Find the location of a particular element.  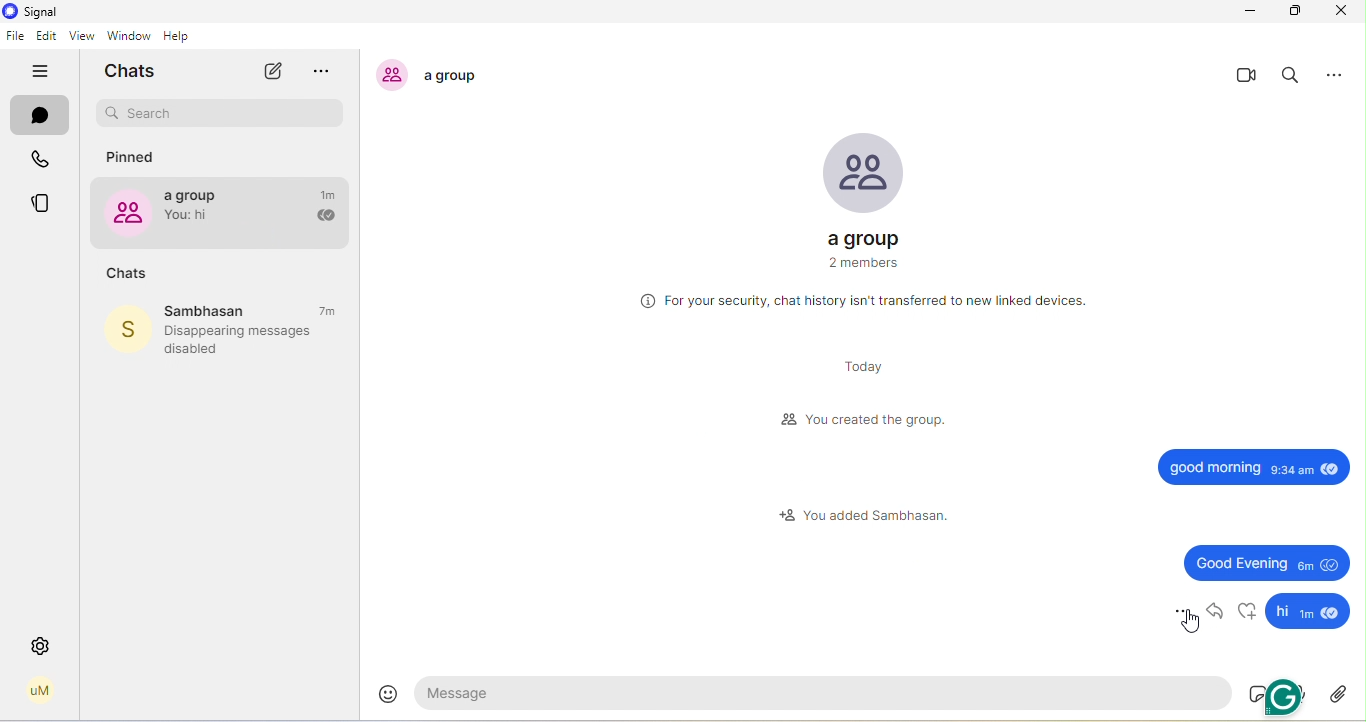

chats is located at coordinates (136, 71).